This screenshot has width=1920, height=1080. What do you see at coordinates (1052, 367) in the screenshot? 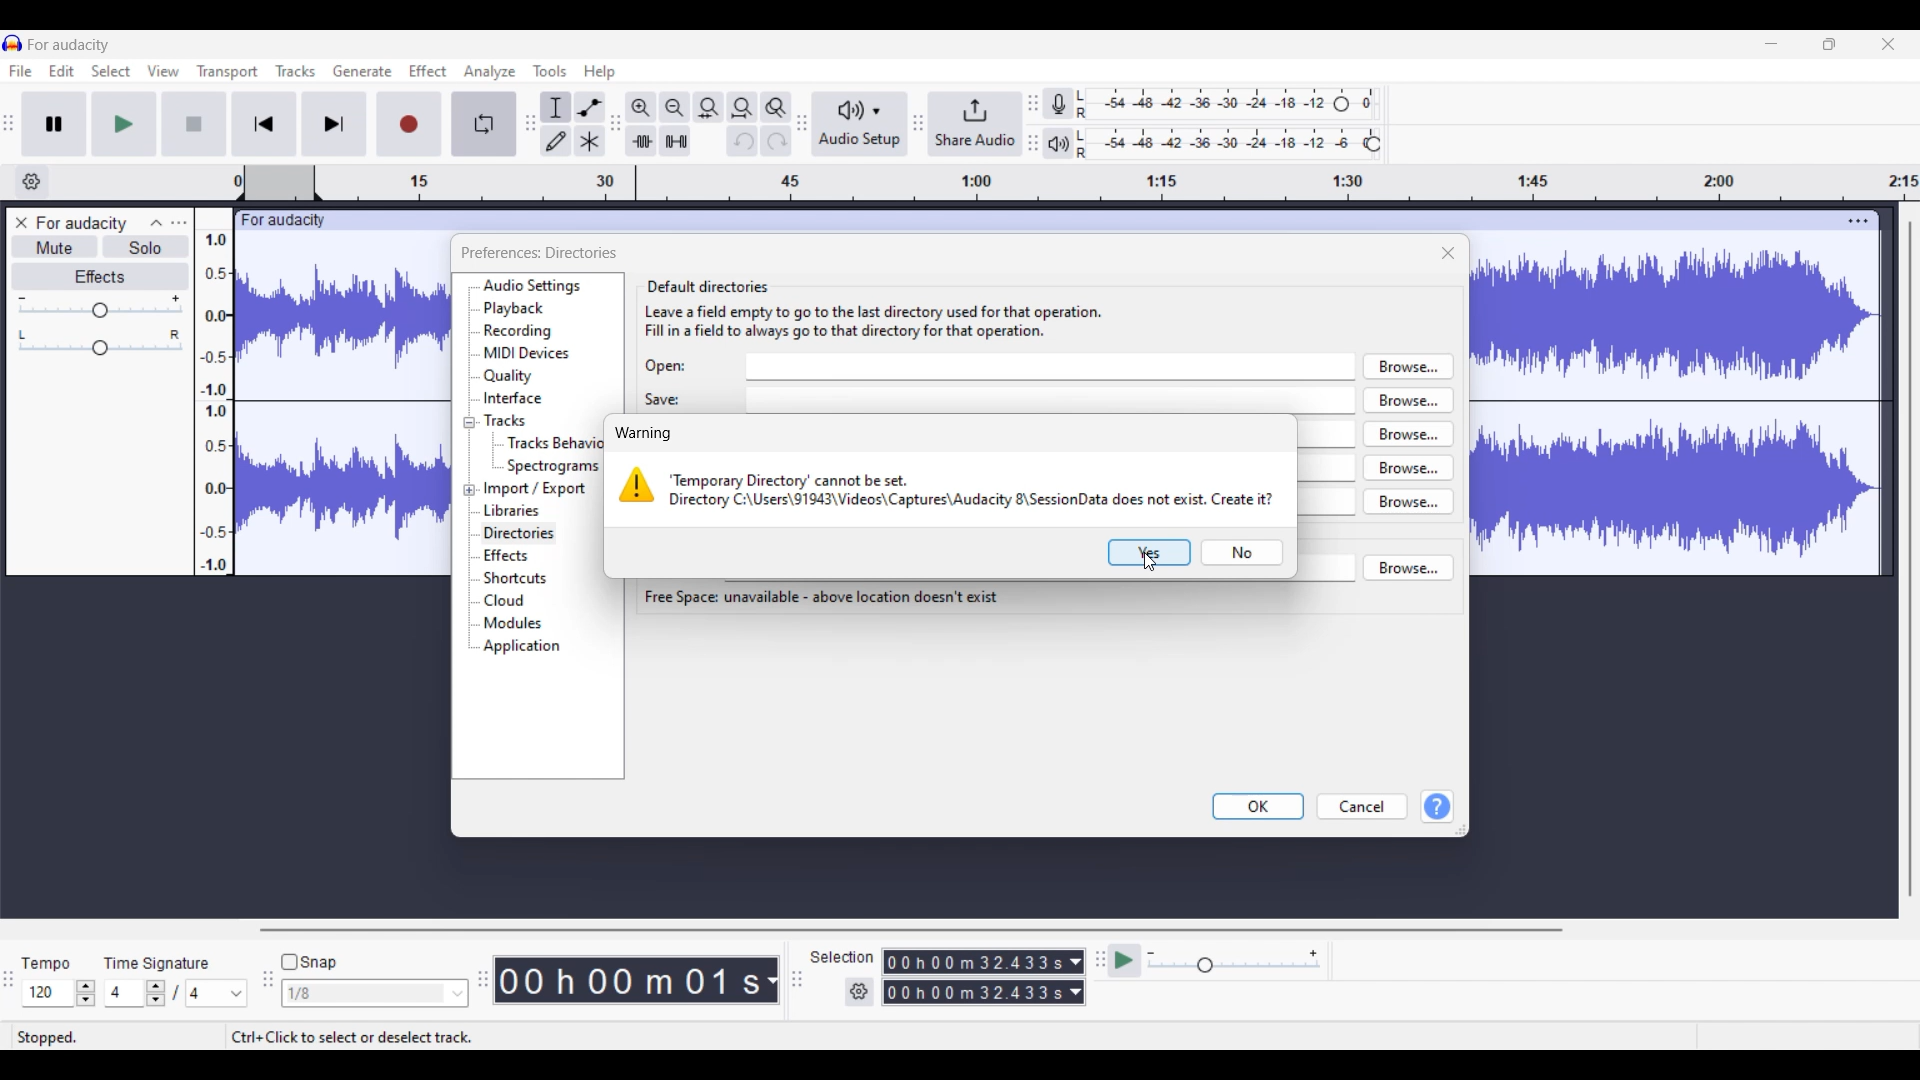
I see `open input box` at bounding box center [1052, 367].